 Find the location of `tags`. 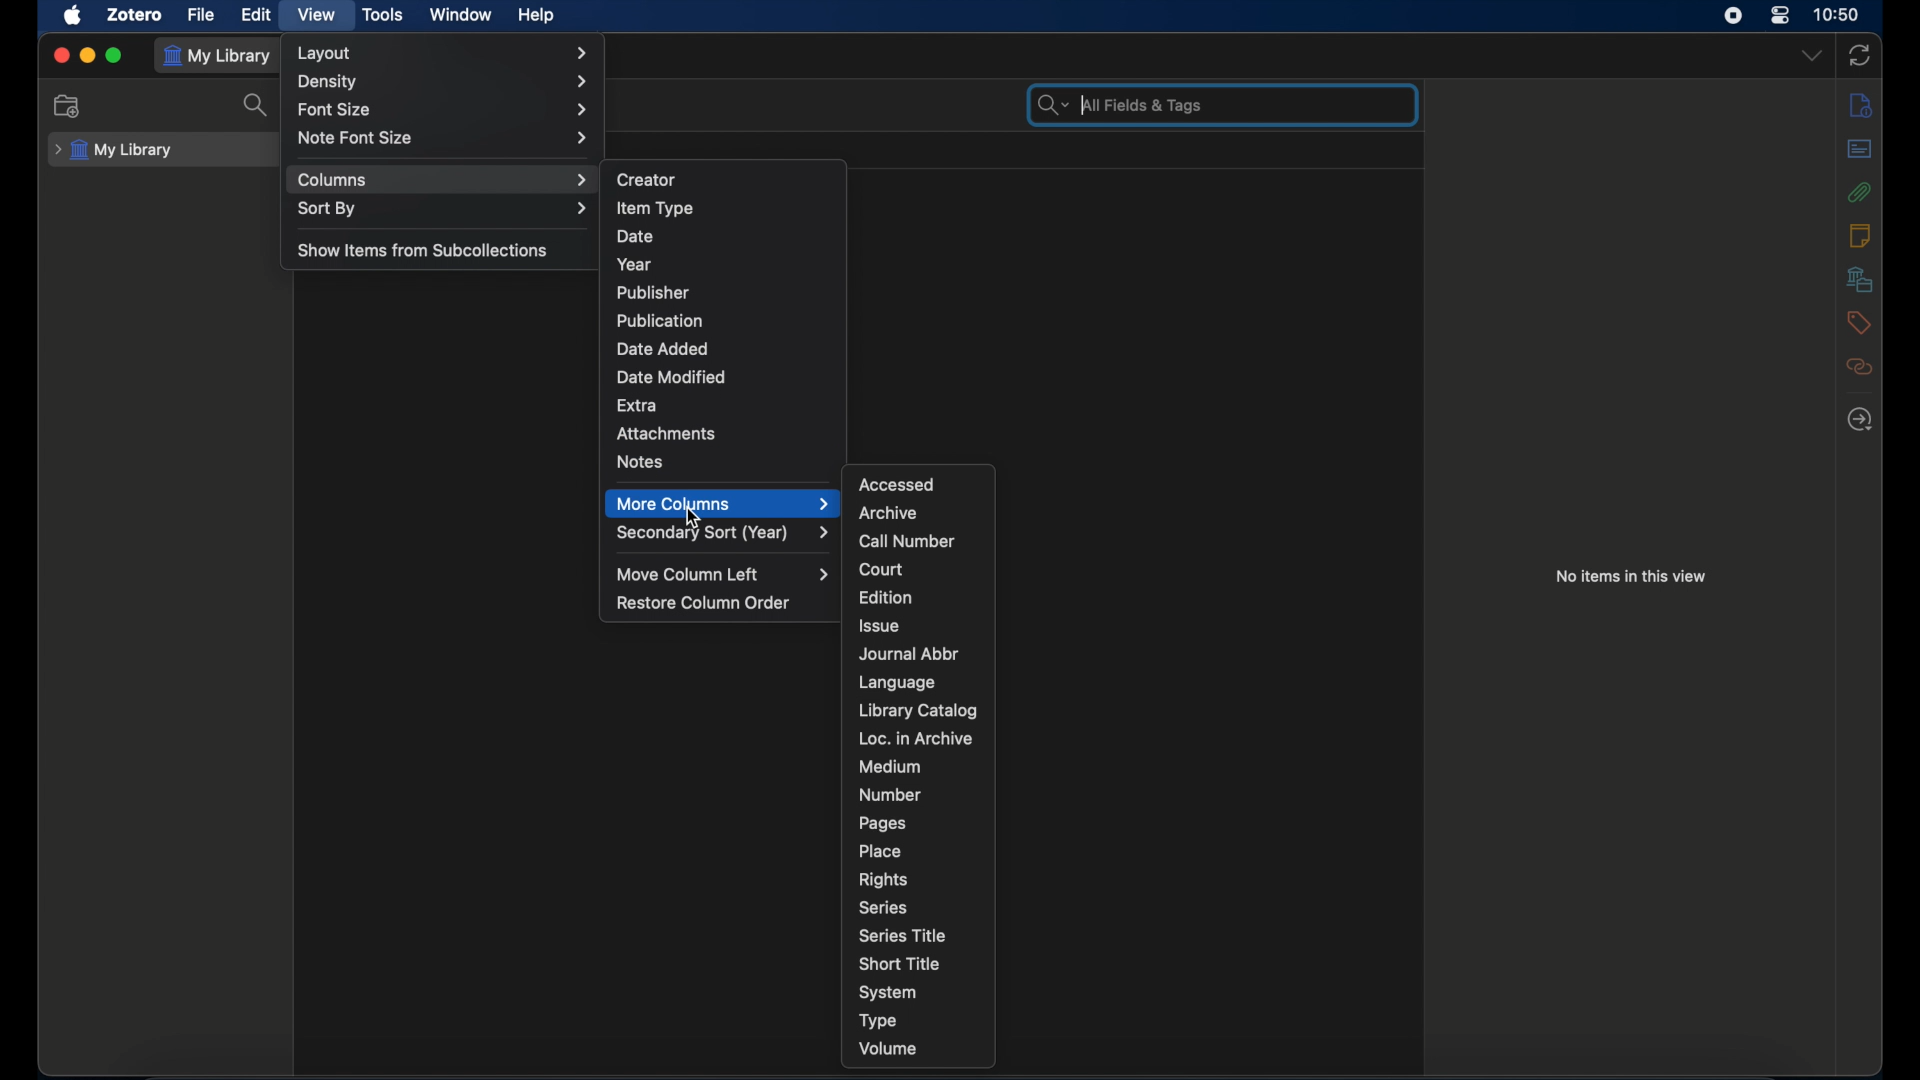

tags is located at coordinates (1858, 323).